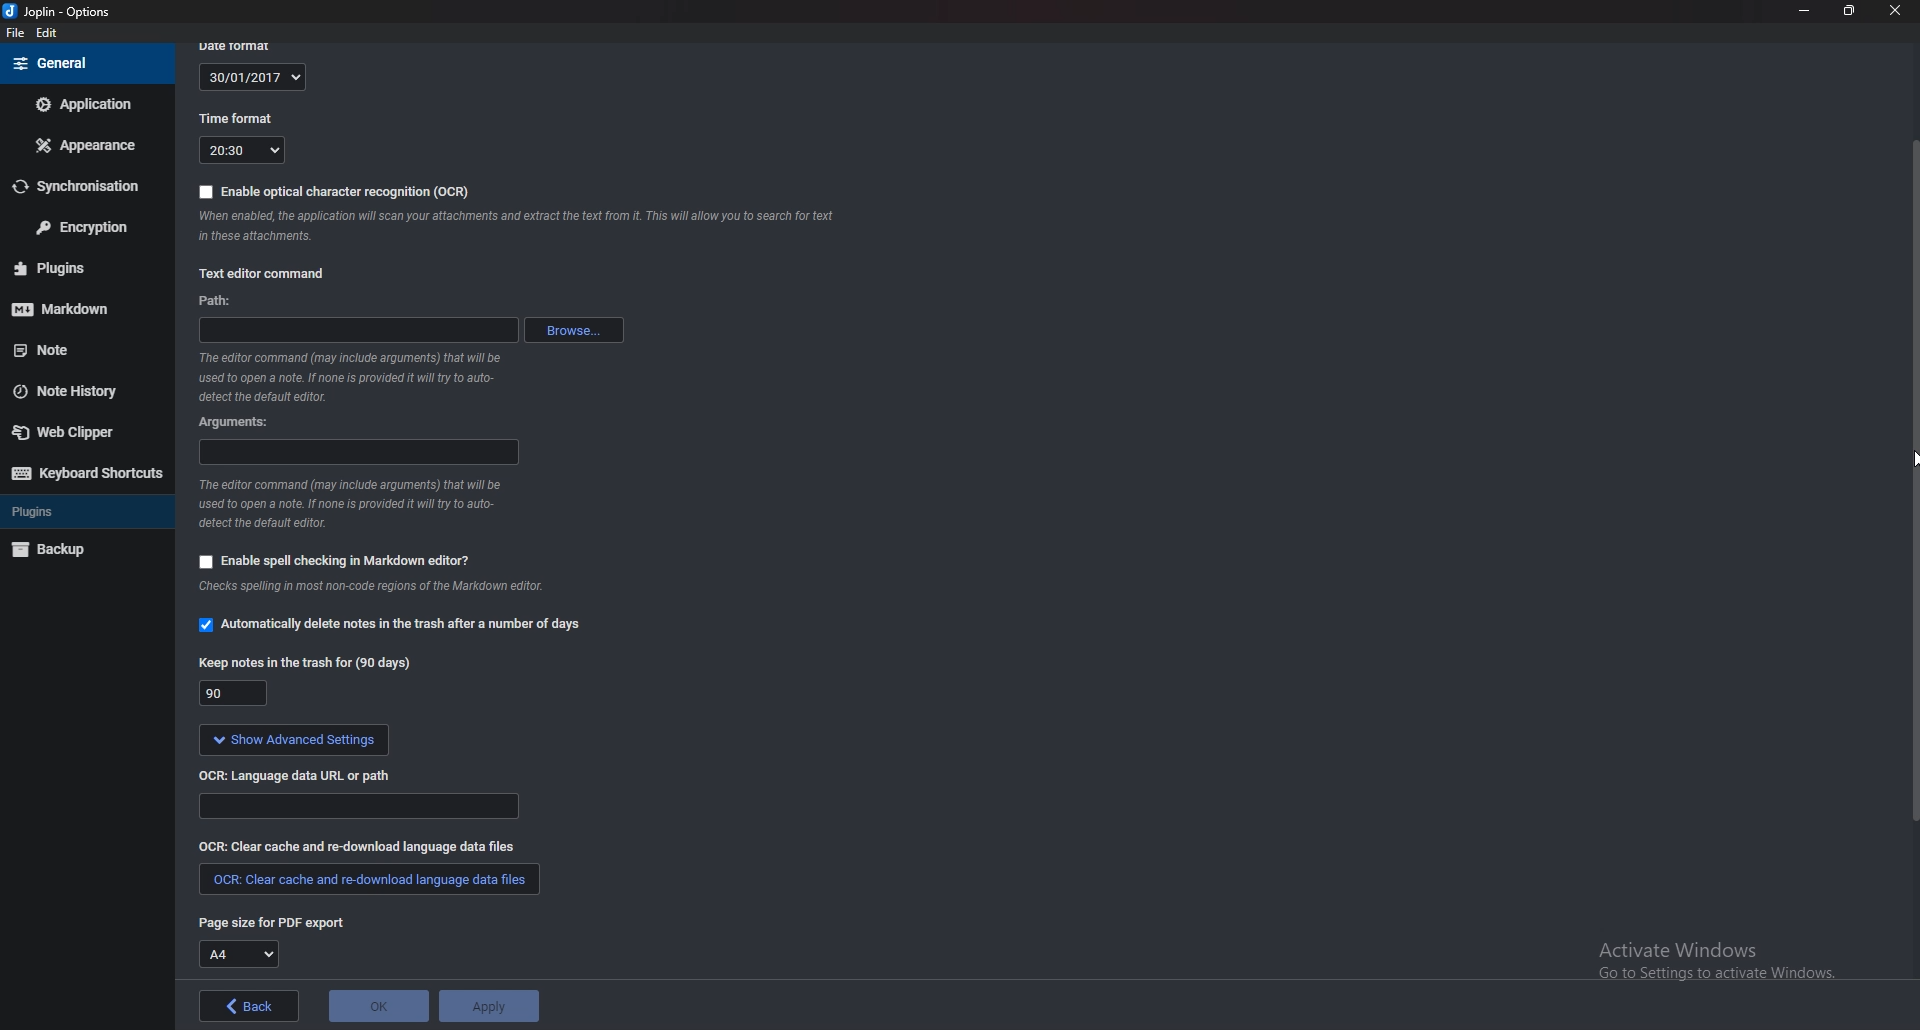 This screenshot has width=1920, height=1030. What do you see at coordinates (238, 954) in the screenshot?
I see `A4` at bounding box center [238, 954].